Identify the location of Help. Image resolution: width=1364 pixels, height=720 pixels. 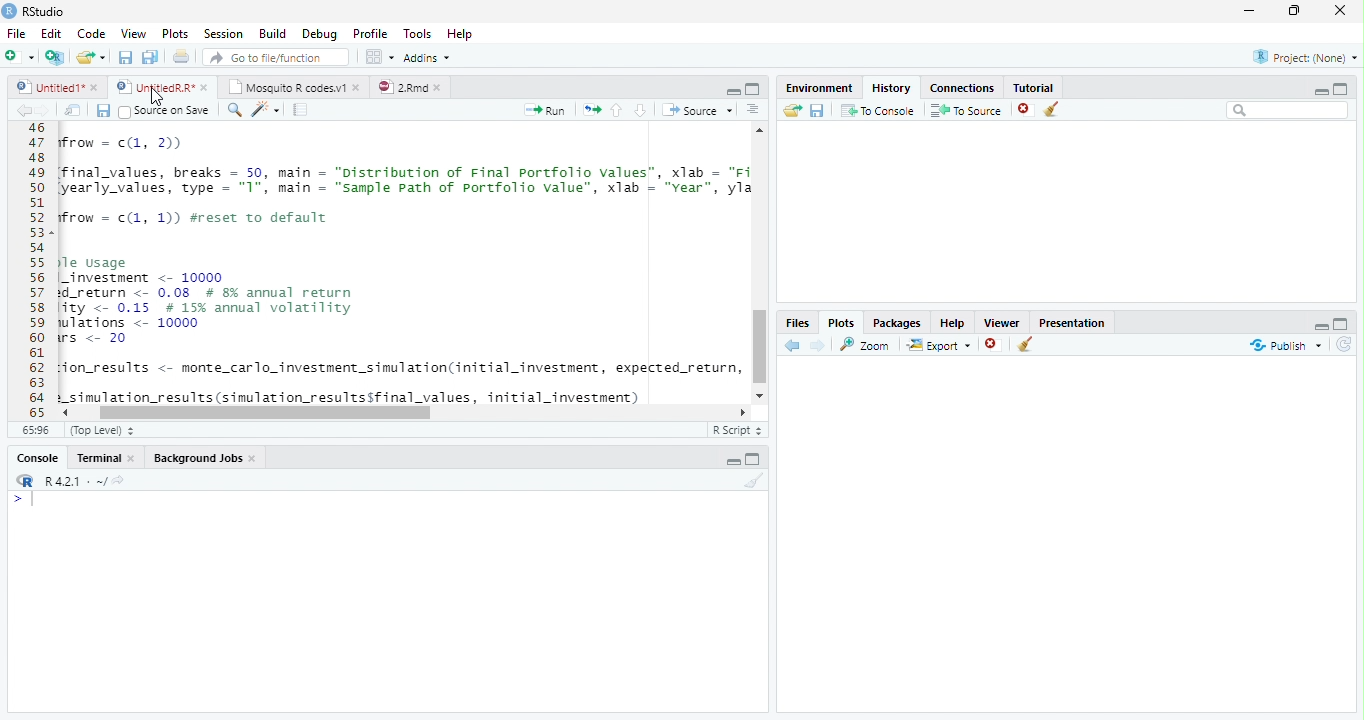
(462, 35).